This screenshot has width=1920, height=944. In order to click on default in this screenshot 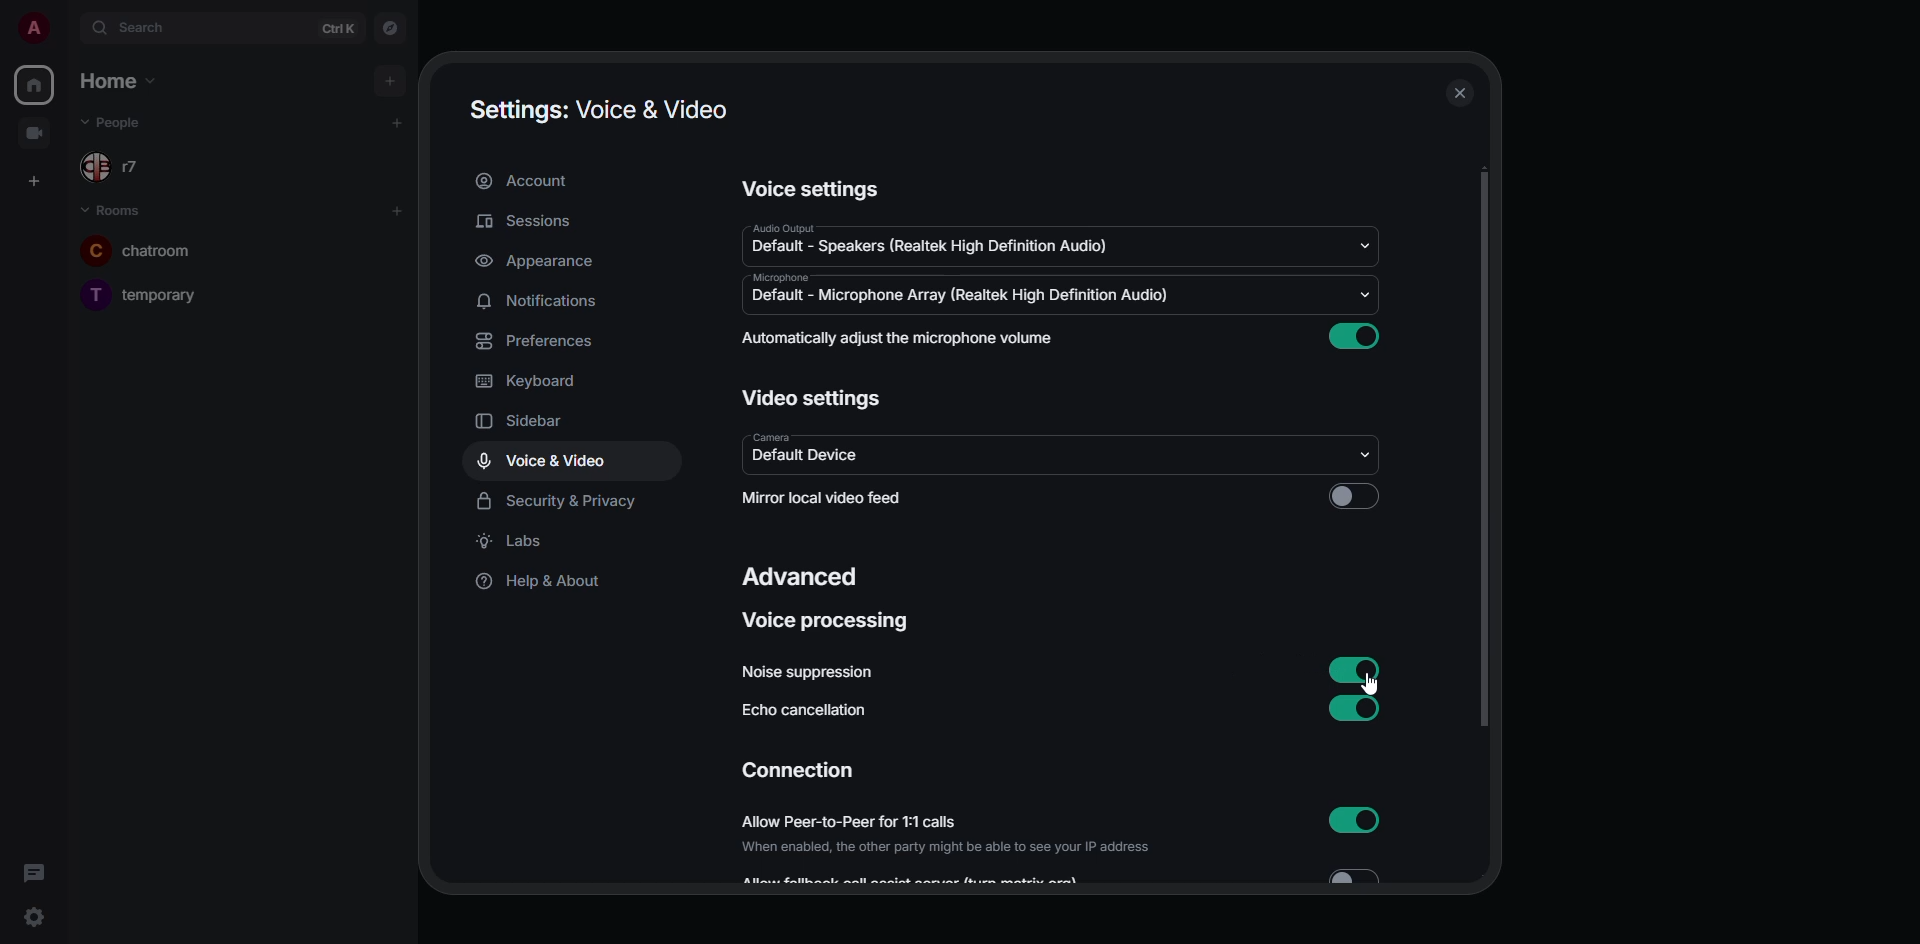, I will do `click(960, 297)`.